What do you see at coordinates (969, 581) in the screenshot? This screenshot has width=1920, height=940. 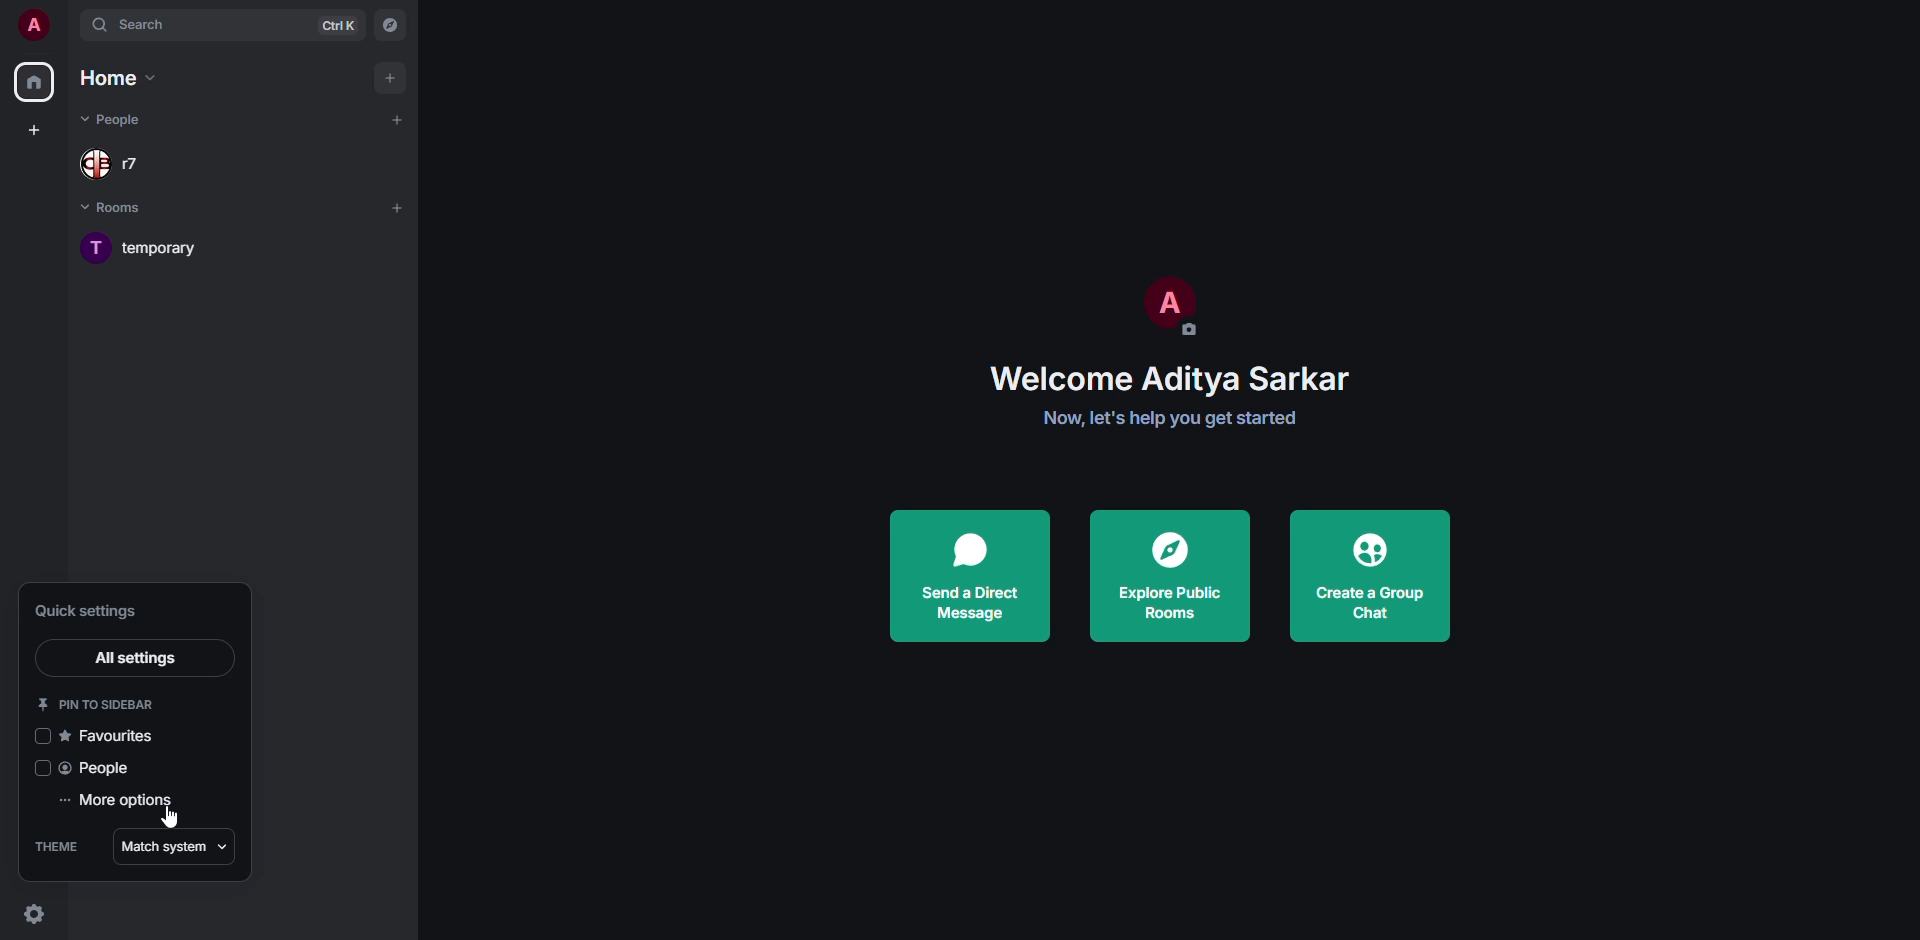 I see `send a direct message` at bounding box center [969, 581].